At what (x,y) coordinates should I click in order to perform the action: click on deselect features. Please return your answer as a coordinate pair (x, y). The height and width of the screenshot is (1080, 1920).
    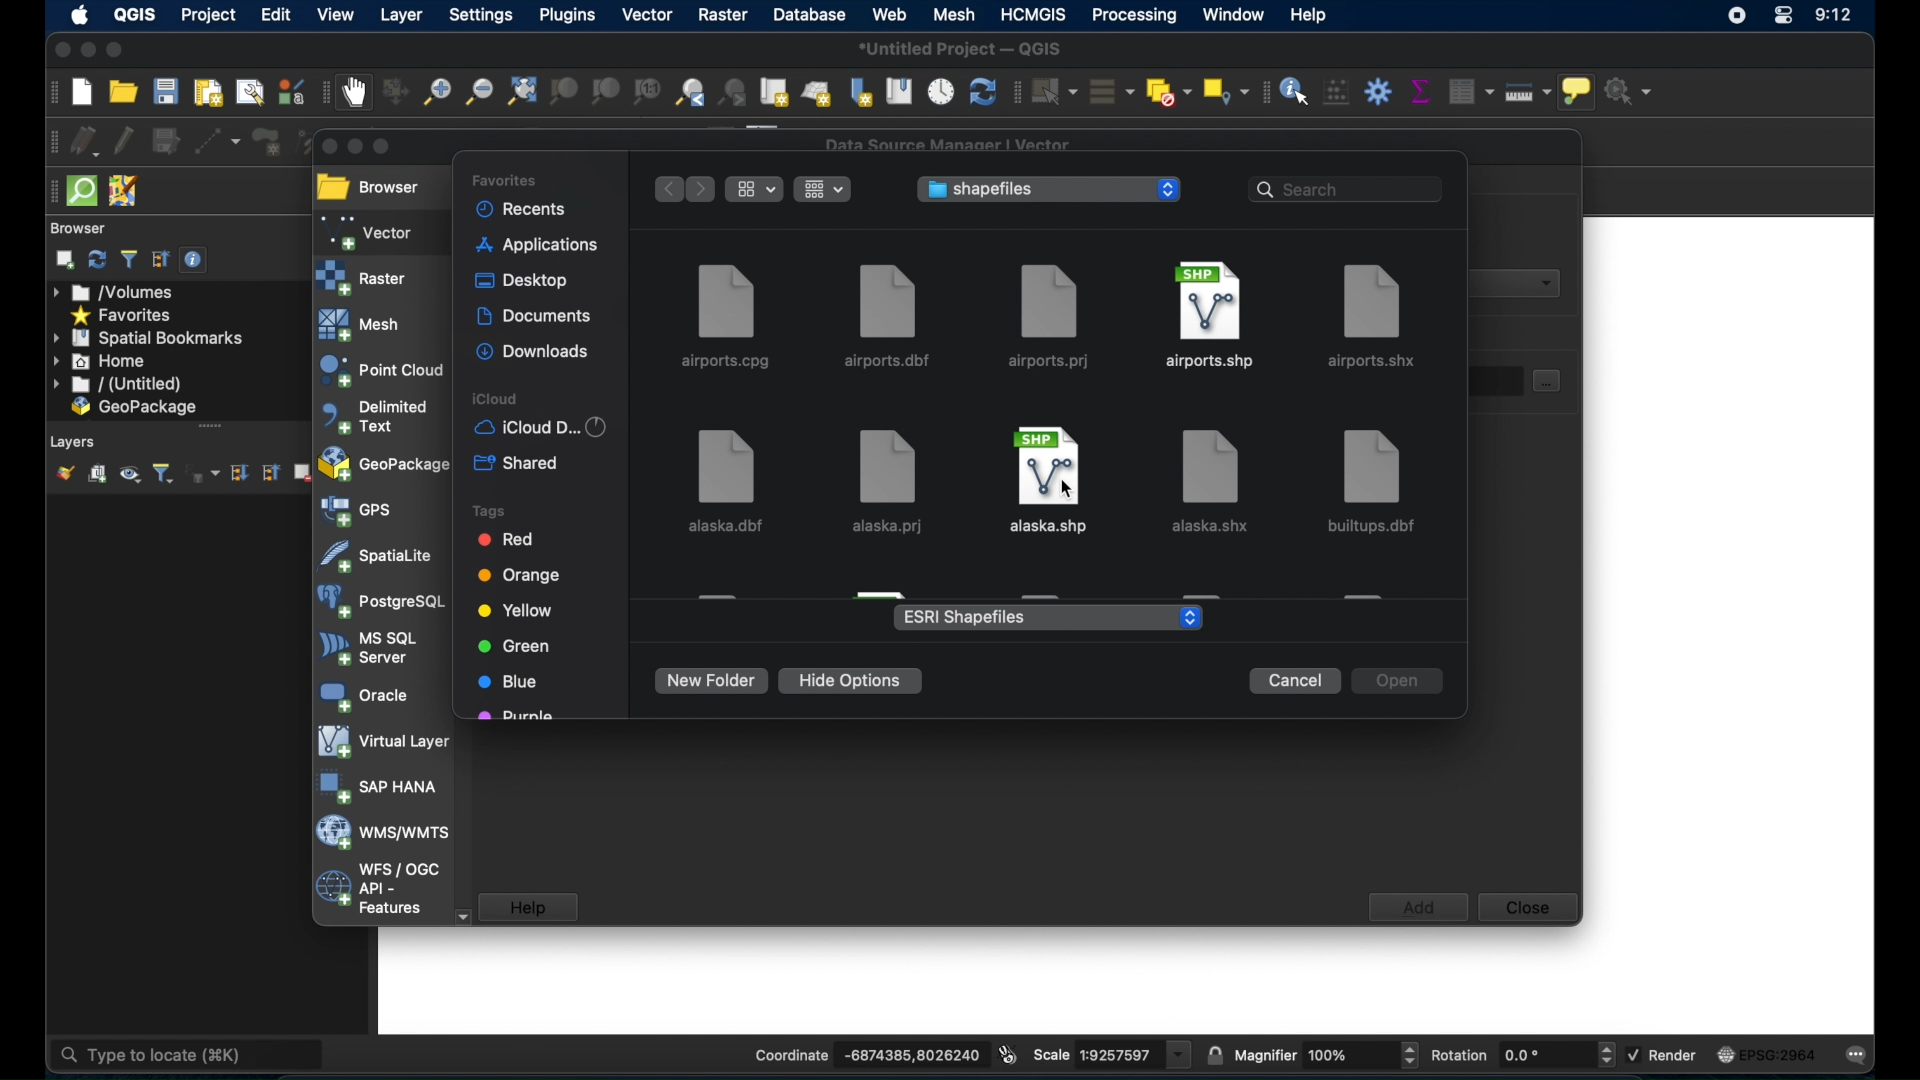
    Looking at the image, I should click on (1169, 88).